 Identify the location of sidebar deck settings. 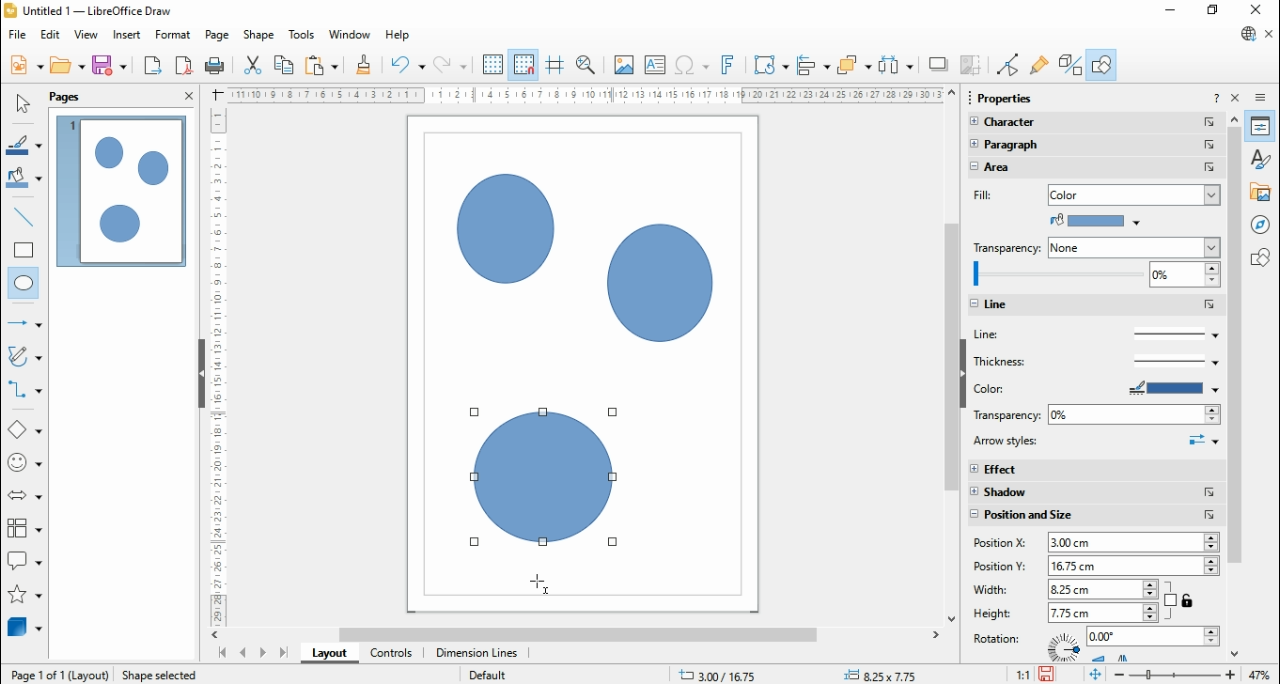
(1262, 98).